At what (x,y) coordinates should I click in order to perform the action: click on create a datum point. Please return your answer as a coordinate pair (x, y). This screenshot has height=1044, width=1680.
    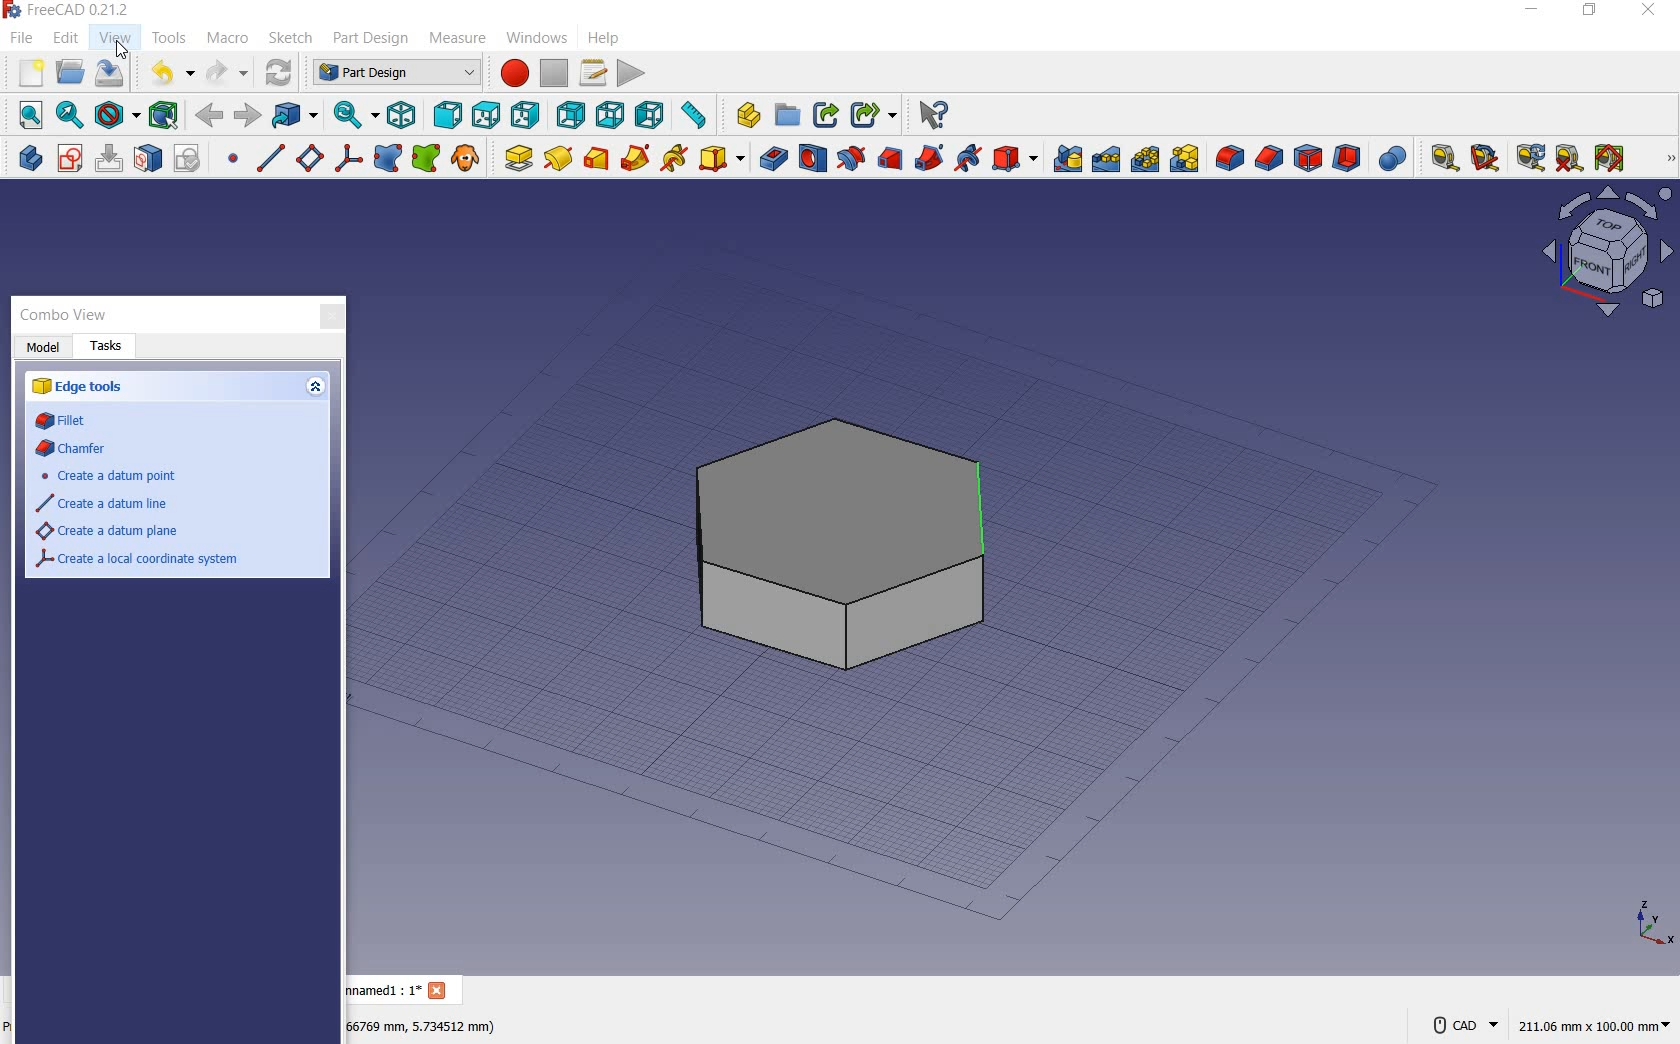
    Looking at the image, I should click on (108, 476).